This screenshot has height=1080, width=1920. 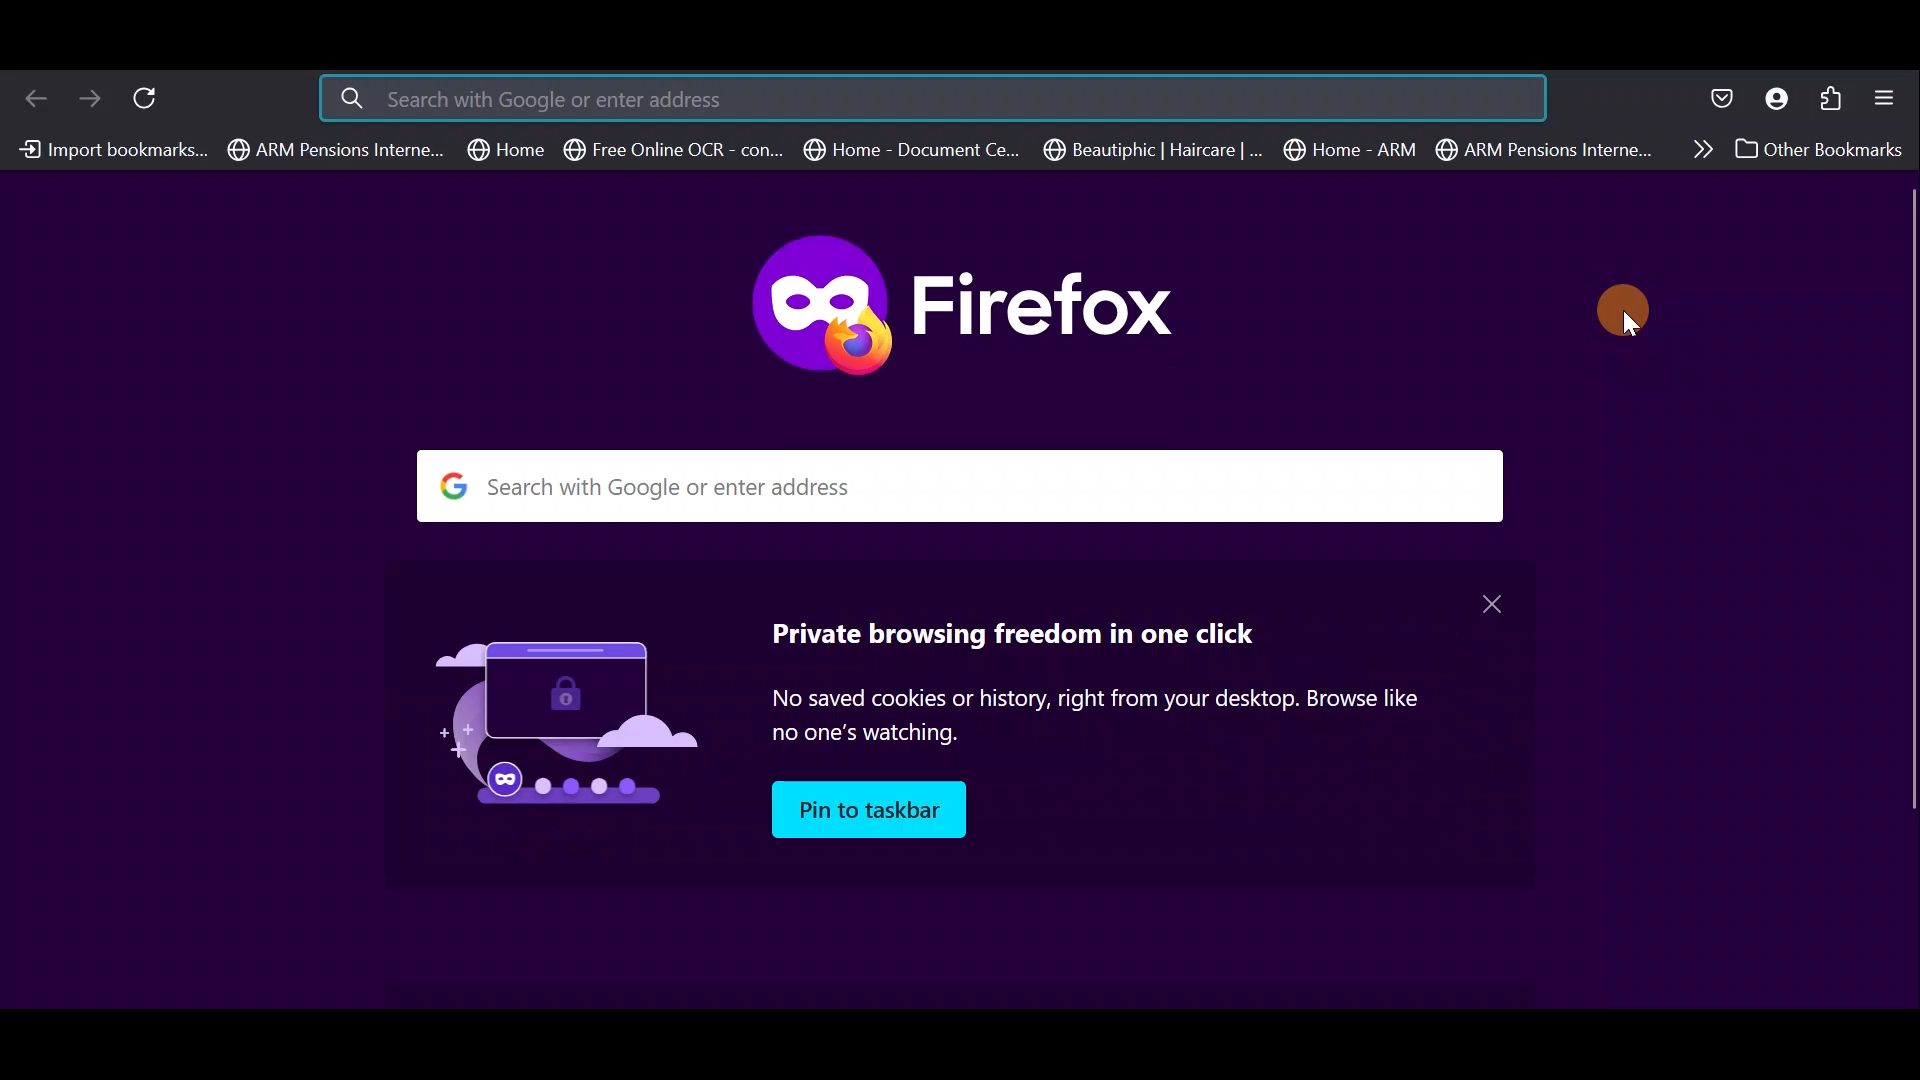 I want to click on Image of a browser in incognito mode, so click(x=548, y=725).